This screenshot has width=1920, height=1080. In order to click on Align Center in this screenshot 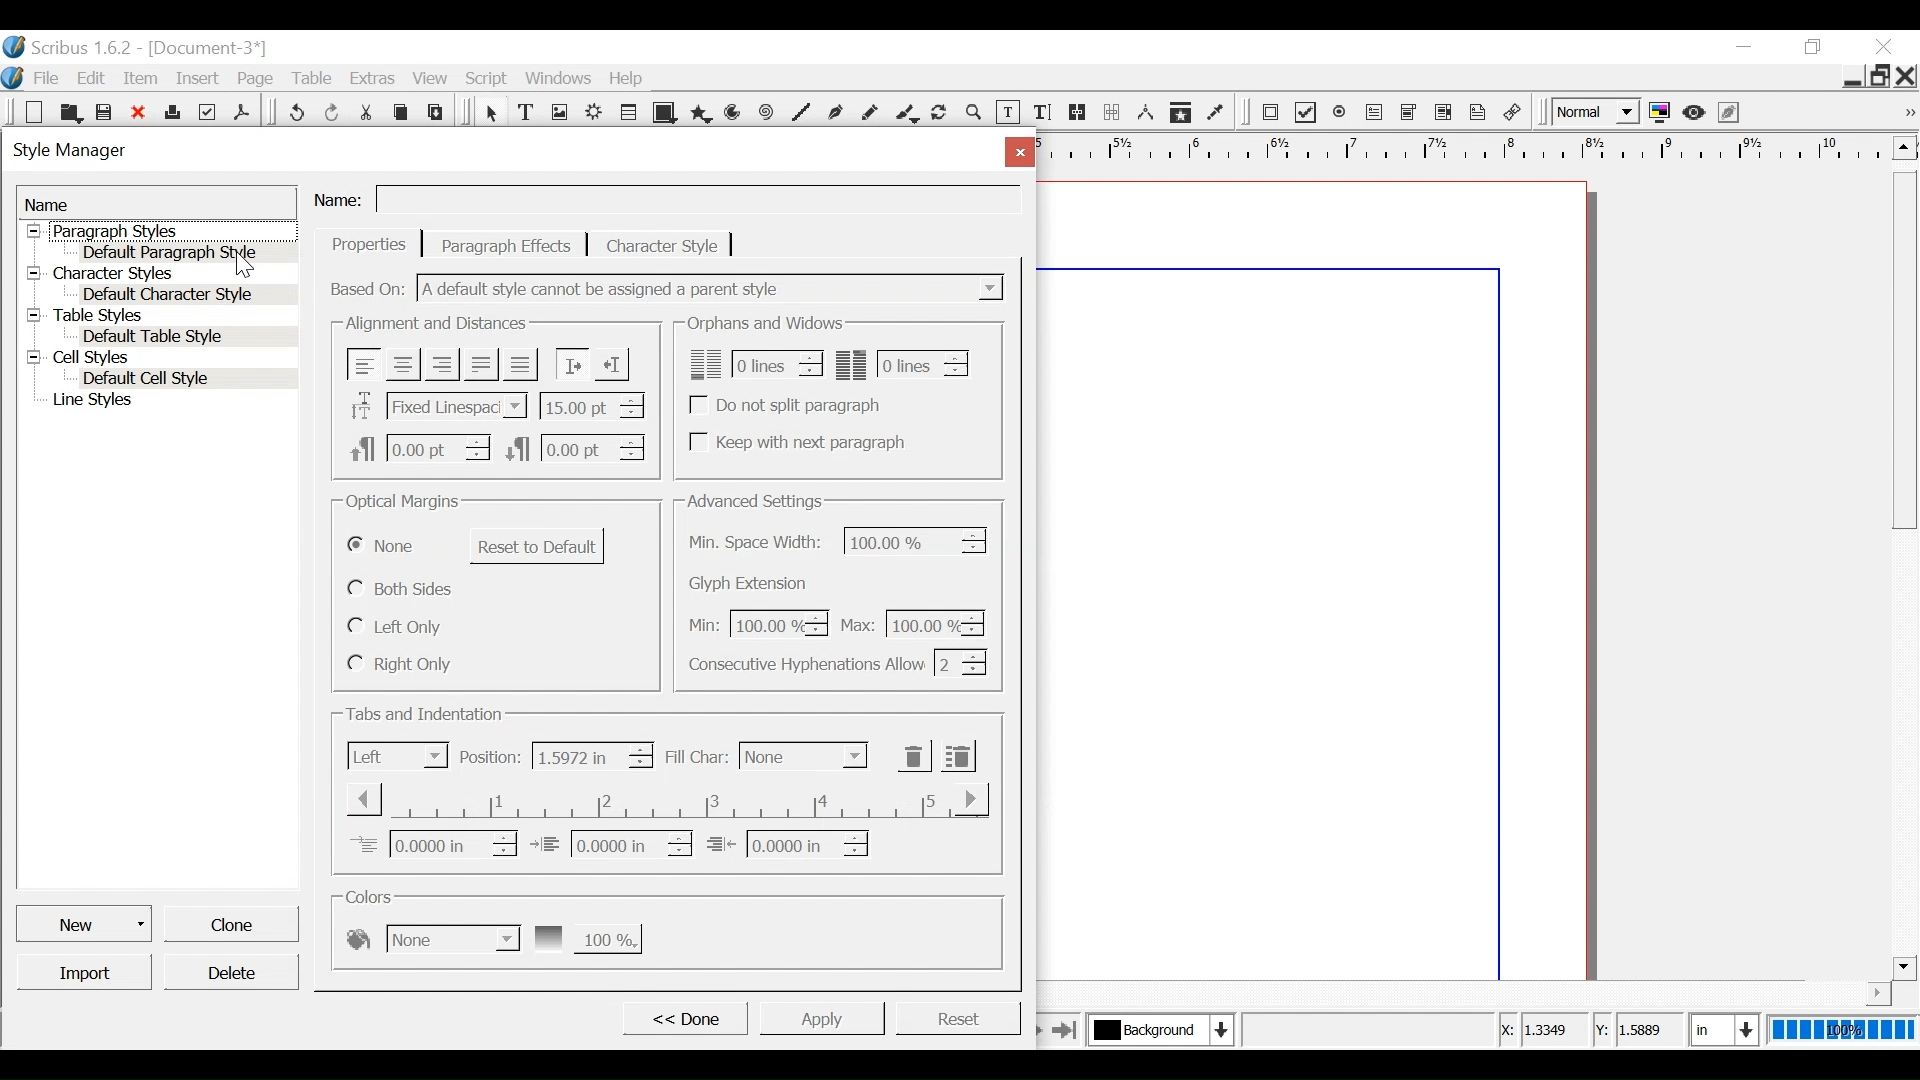, I will do `click(403, 365)`.